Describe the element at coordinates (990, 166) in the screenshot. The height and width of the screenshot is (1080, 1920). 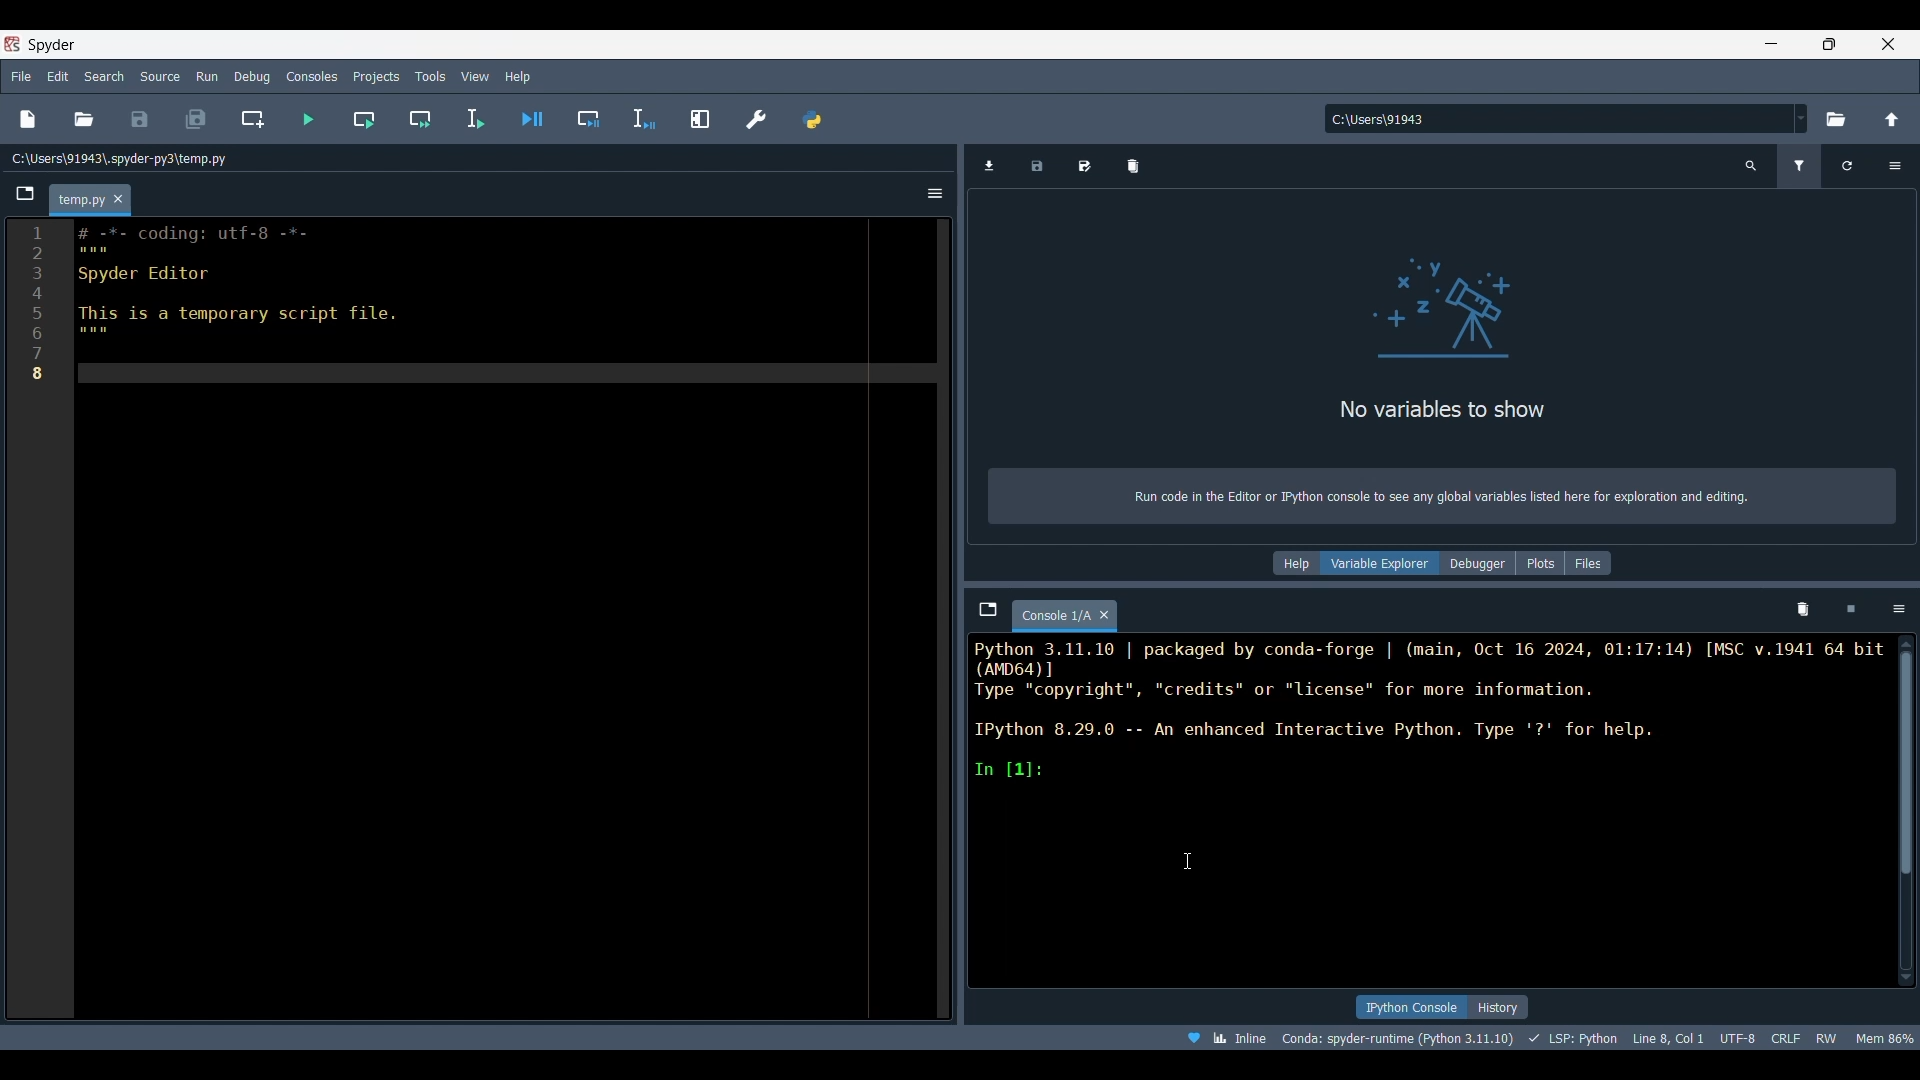
I see `Import data` at that location.